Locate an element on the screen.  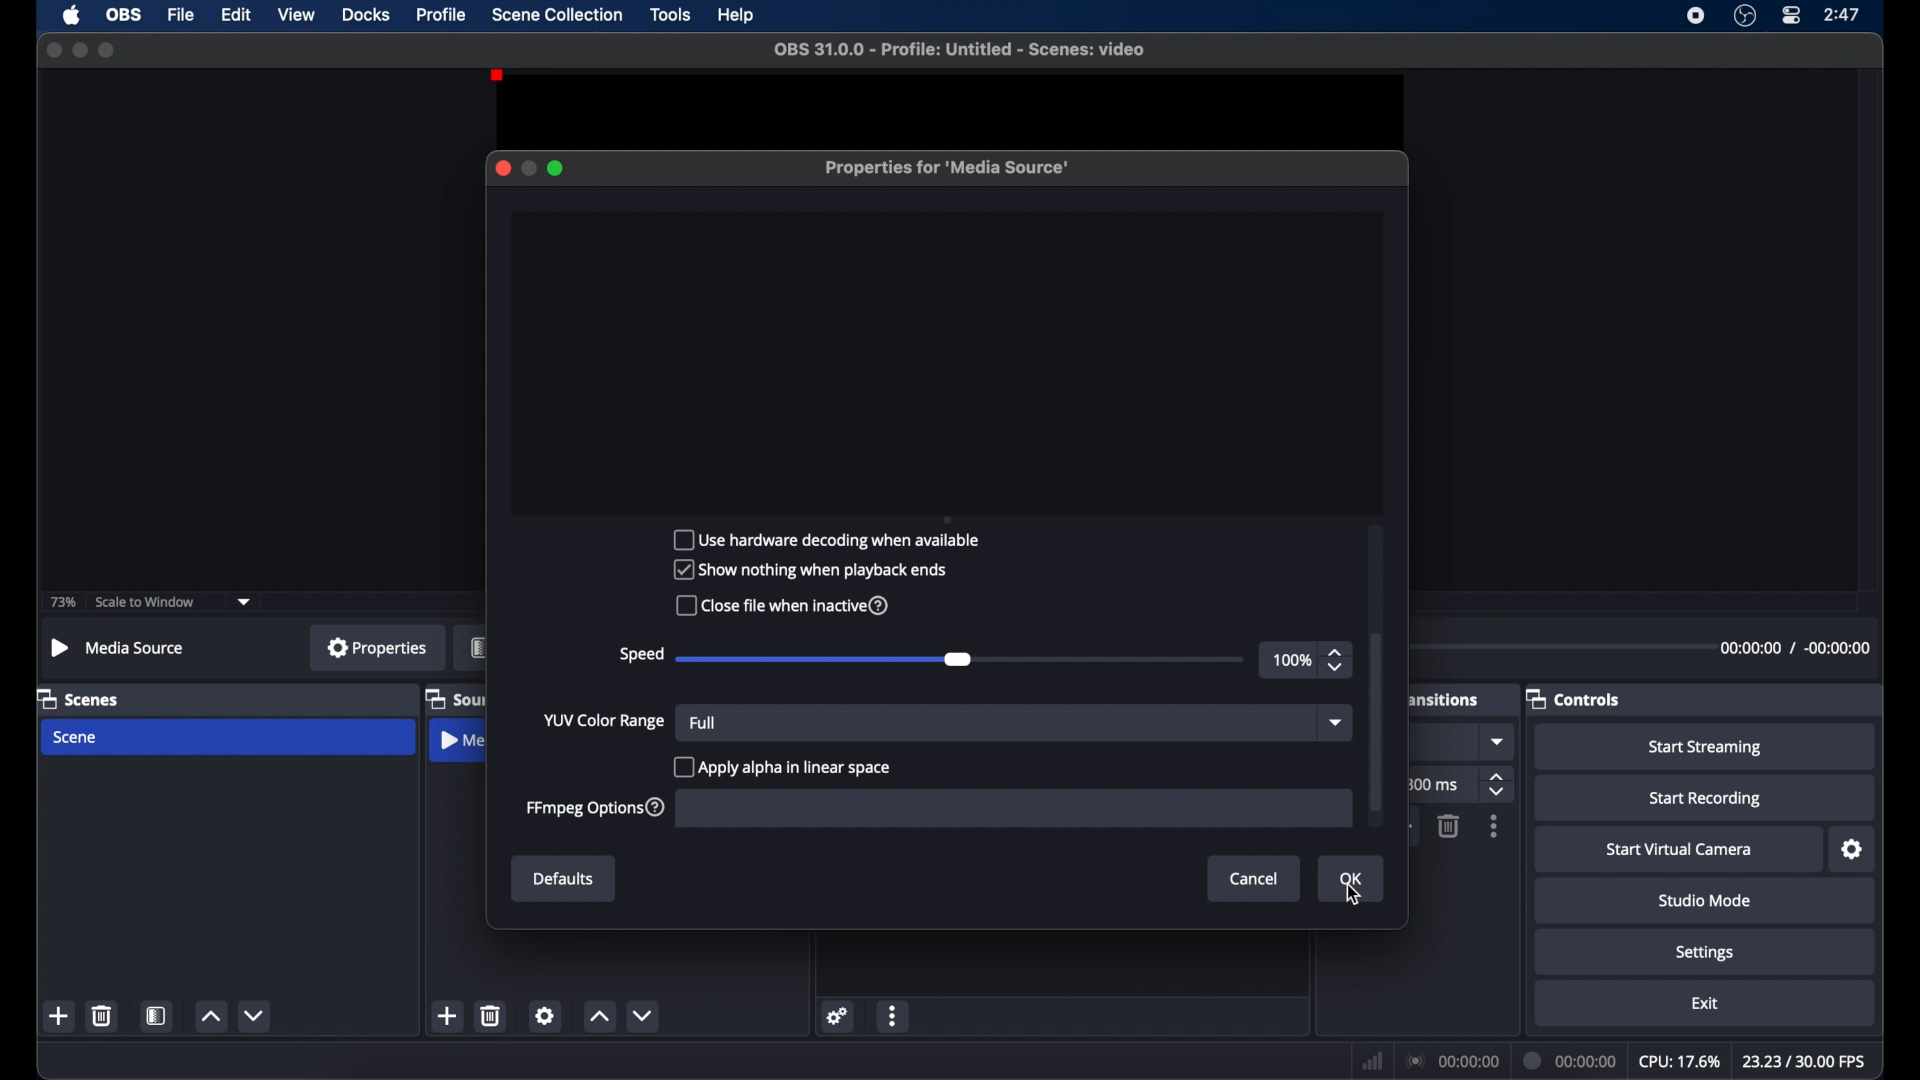
settings is located at coordinates (545, 1015).